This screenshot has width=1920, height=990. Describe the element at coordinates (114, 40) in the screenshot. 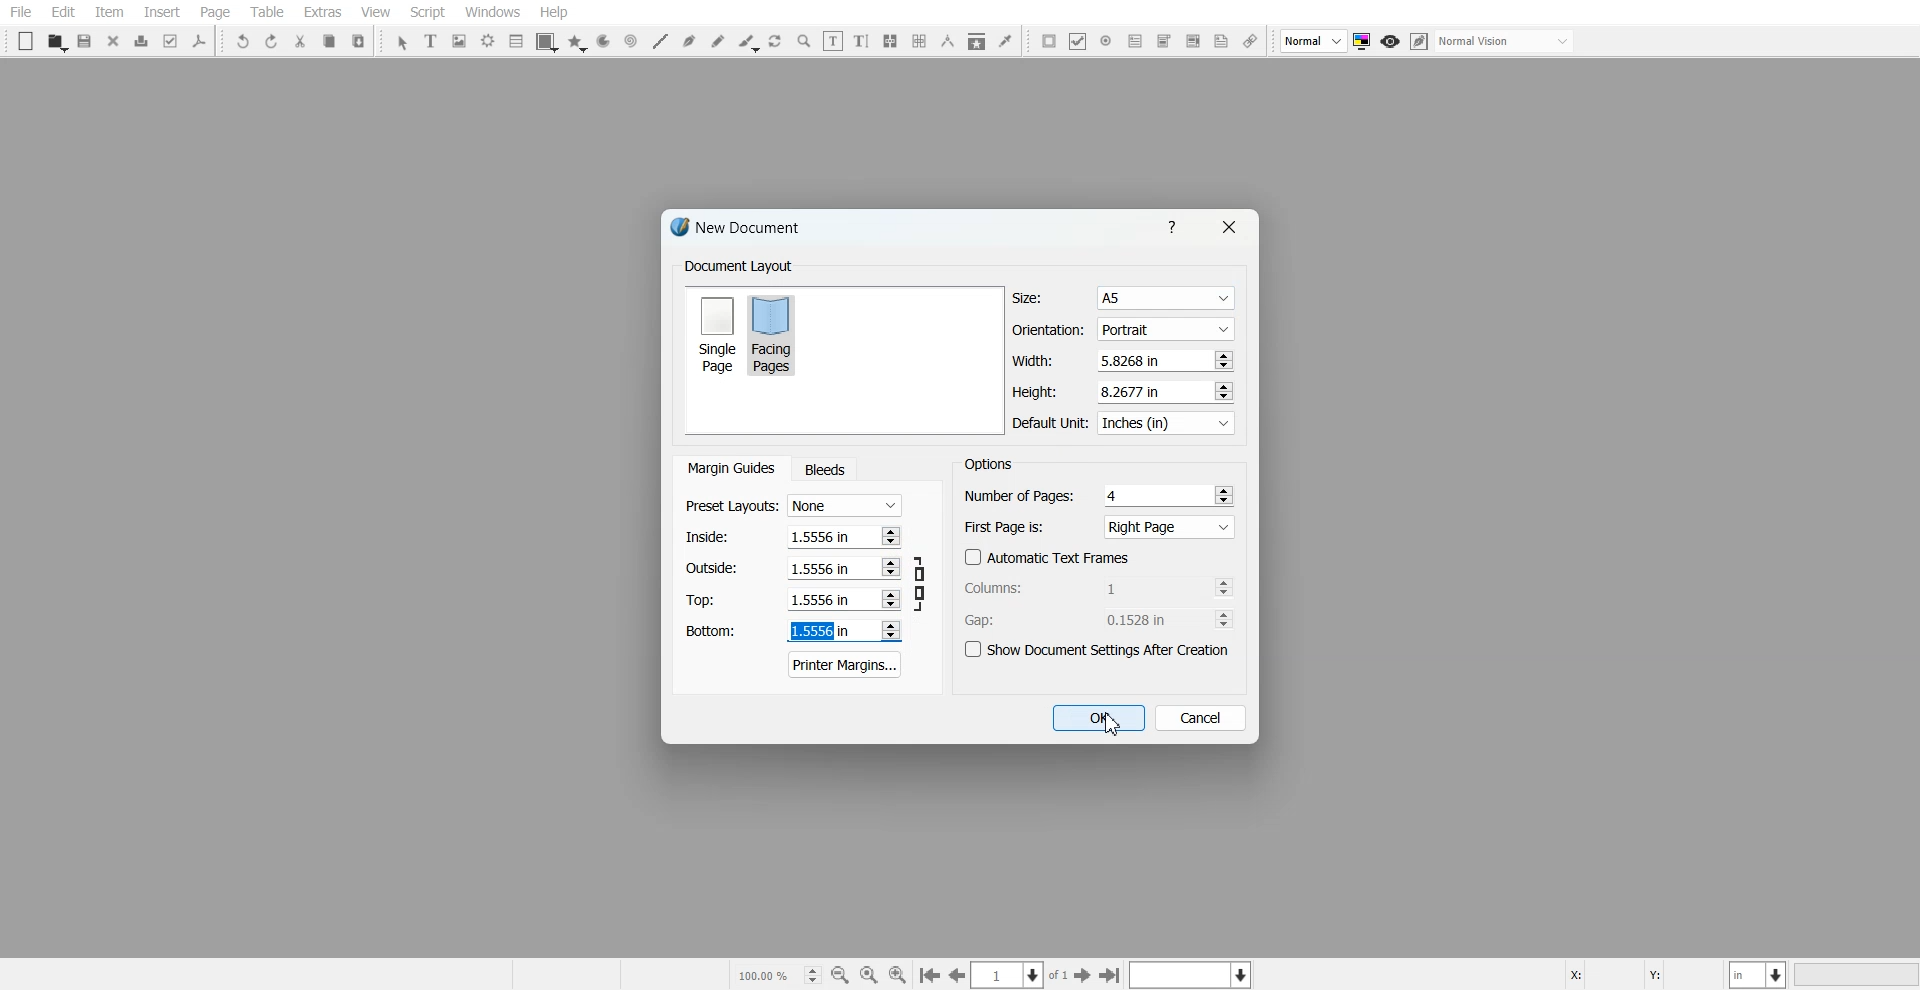

I see `Close` at that location.